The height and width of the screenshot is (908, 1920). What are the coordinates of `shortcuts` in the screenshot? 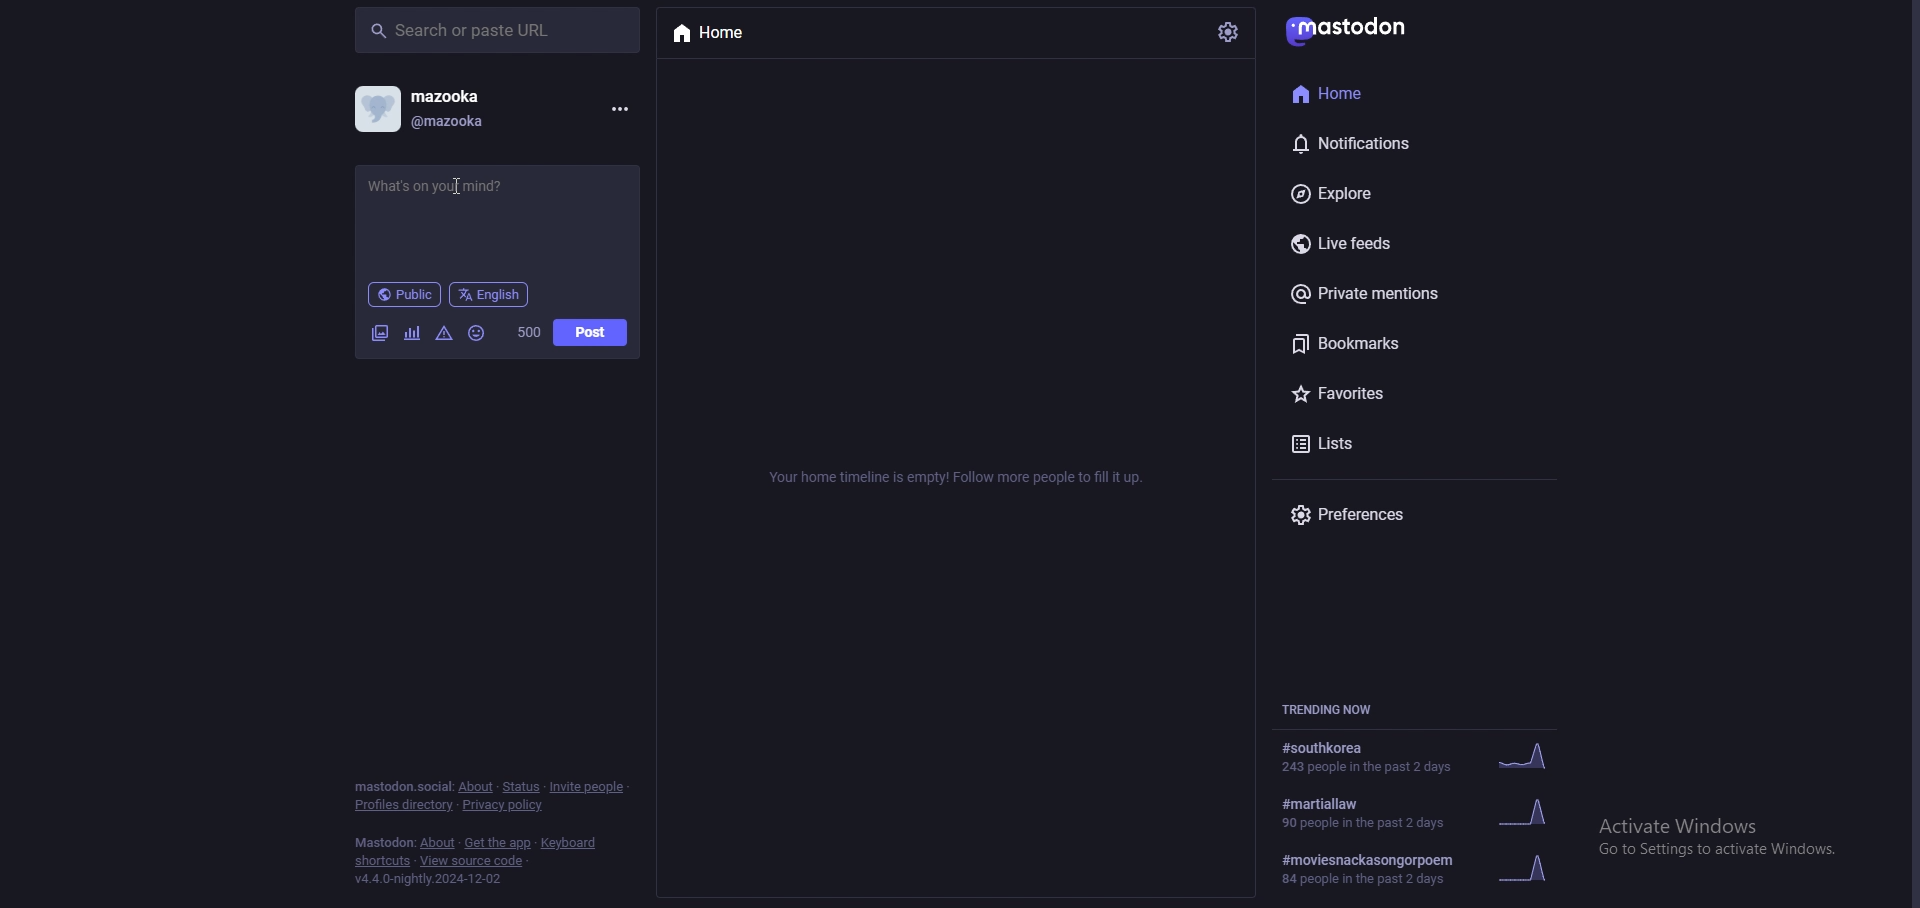 It's located at (383, 861).